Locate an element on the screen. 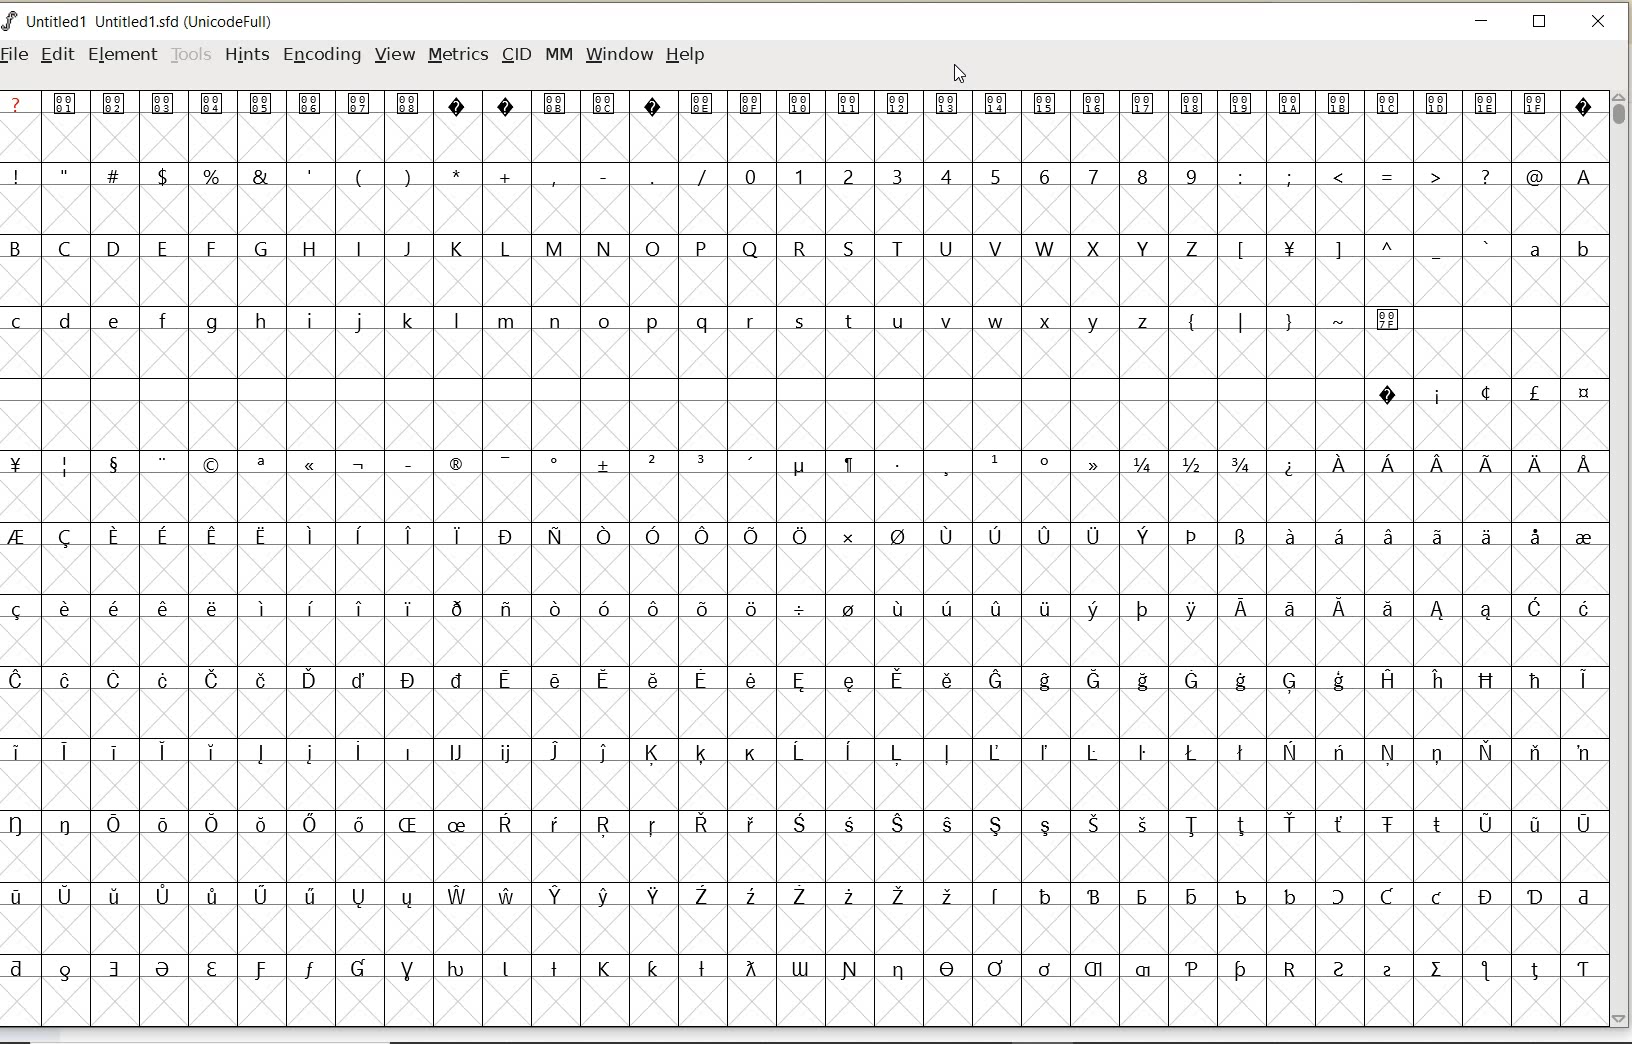 This screenshot has width=1632, height=1044. lowercase letters is located at coordinates (1558, 253).